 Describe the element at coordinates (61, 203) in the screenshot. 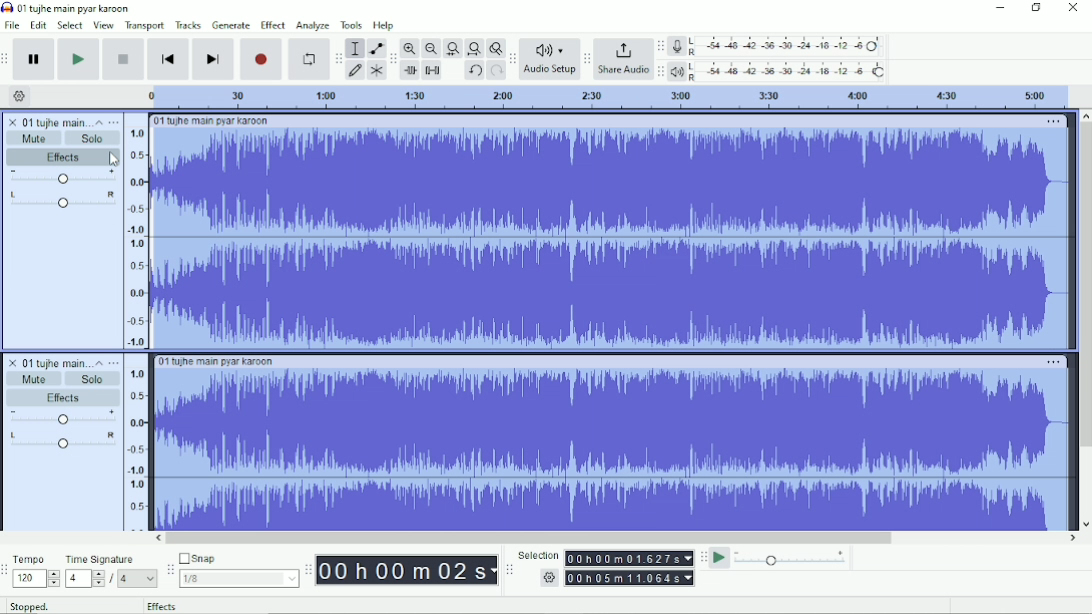

I see `pan` at that location.